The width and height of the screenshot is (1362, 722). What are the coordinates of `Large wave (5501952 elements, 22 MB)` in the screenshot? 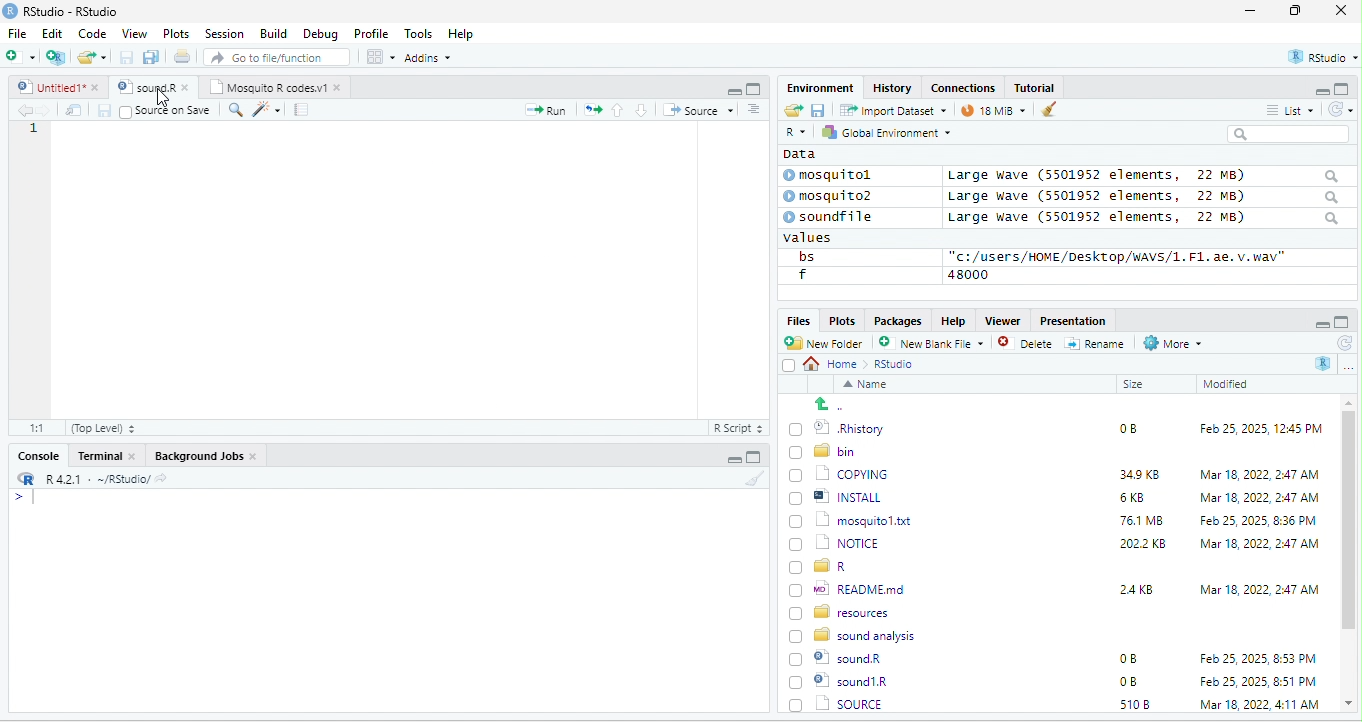 It's located at (1142, 175).